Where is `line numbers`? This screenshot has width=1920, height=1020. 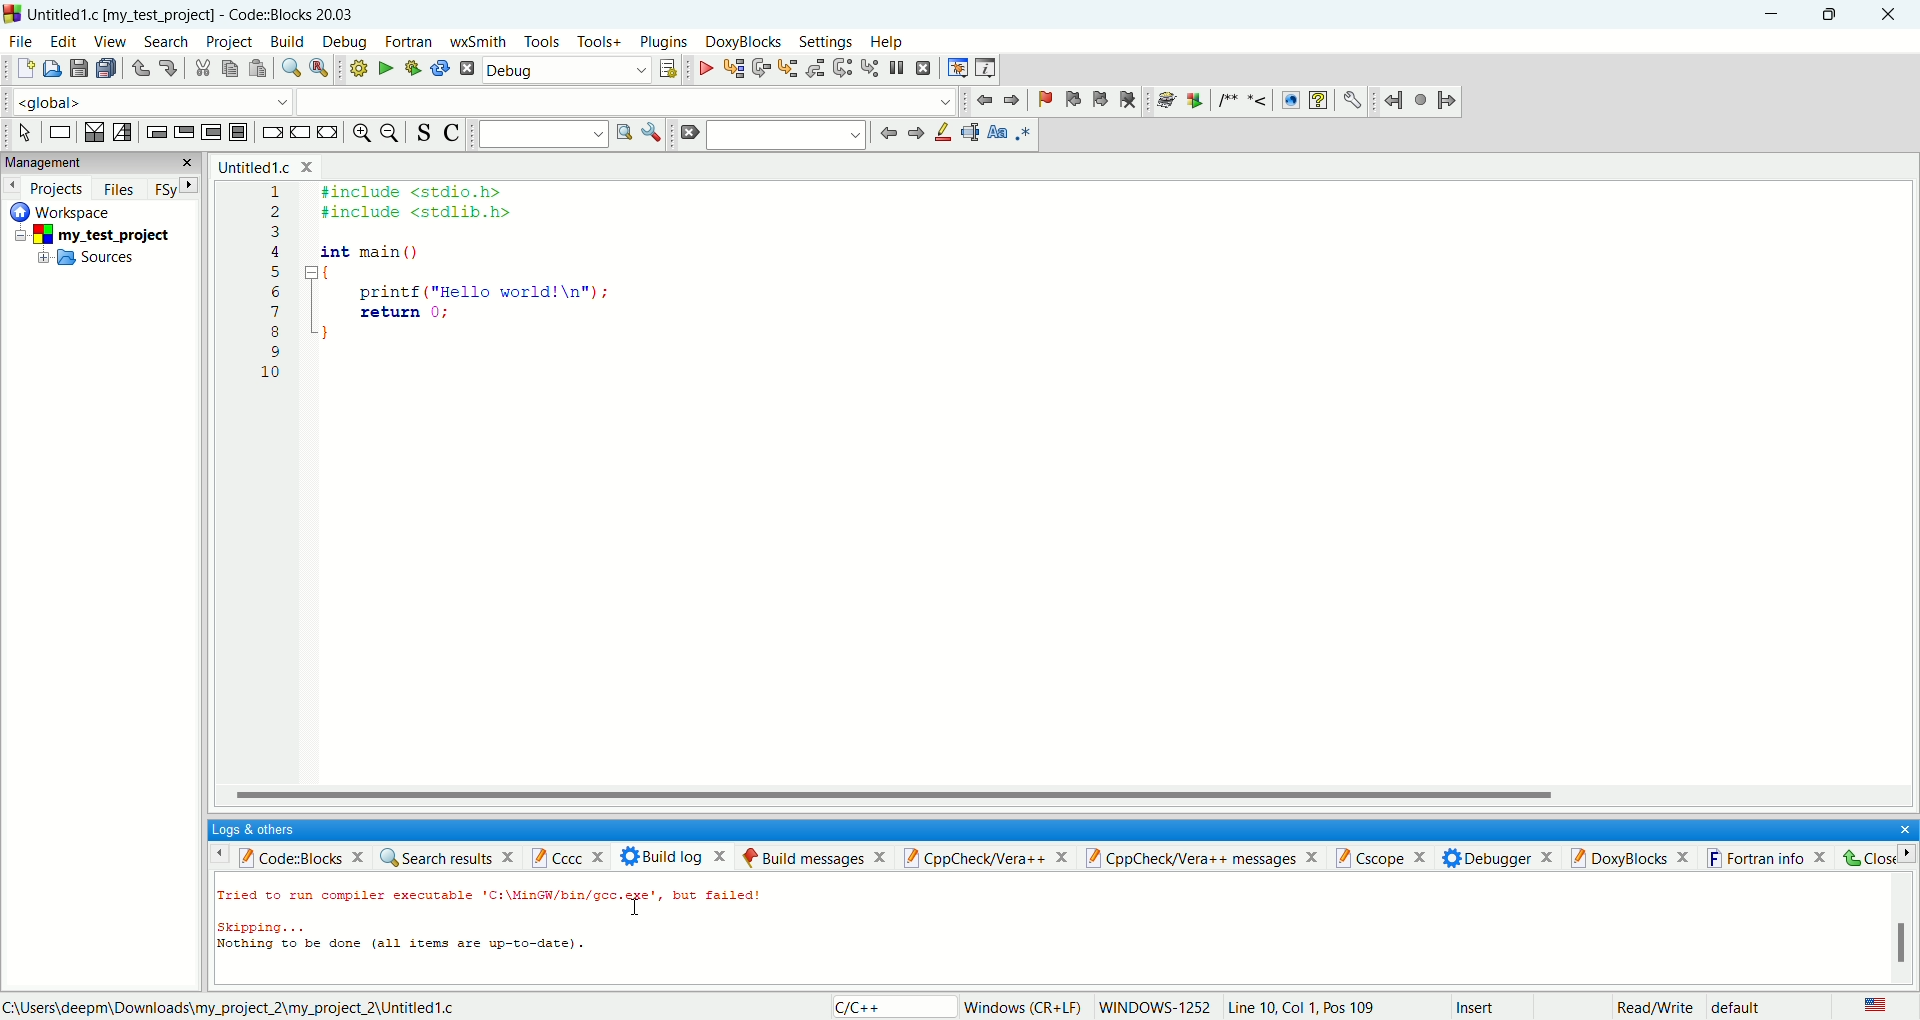 line numbers is located at coordinates (274, 294).